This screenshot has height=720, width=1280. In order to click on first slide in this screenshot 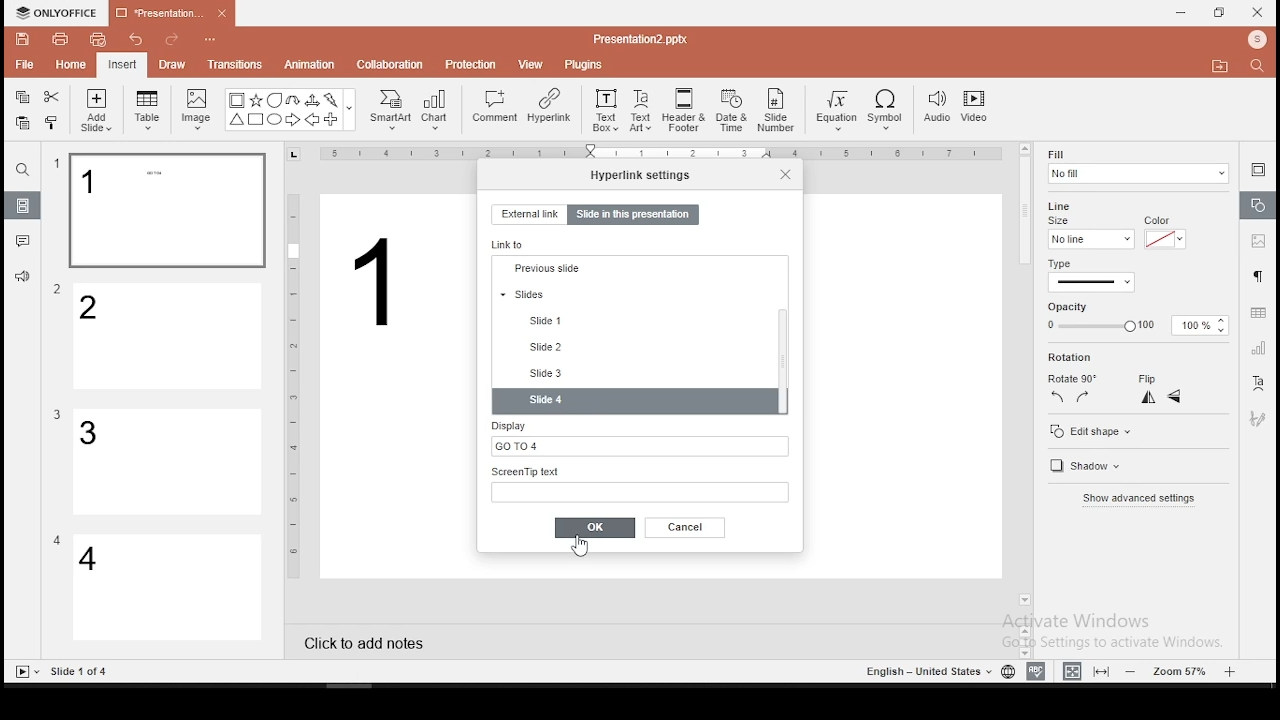, I will do `click(632, 269)`.